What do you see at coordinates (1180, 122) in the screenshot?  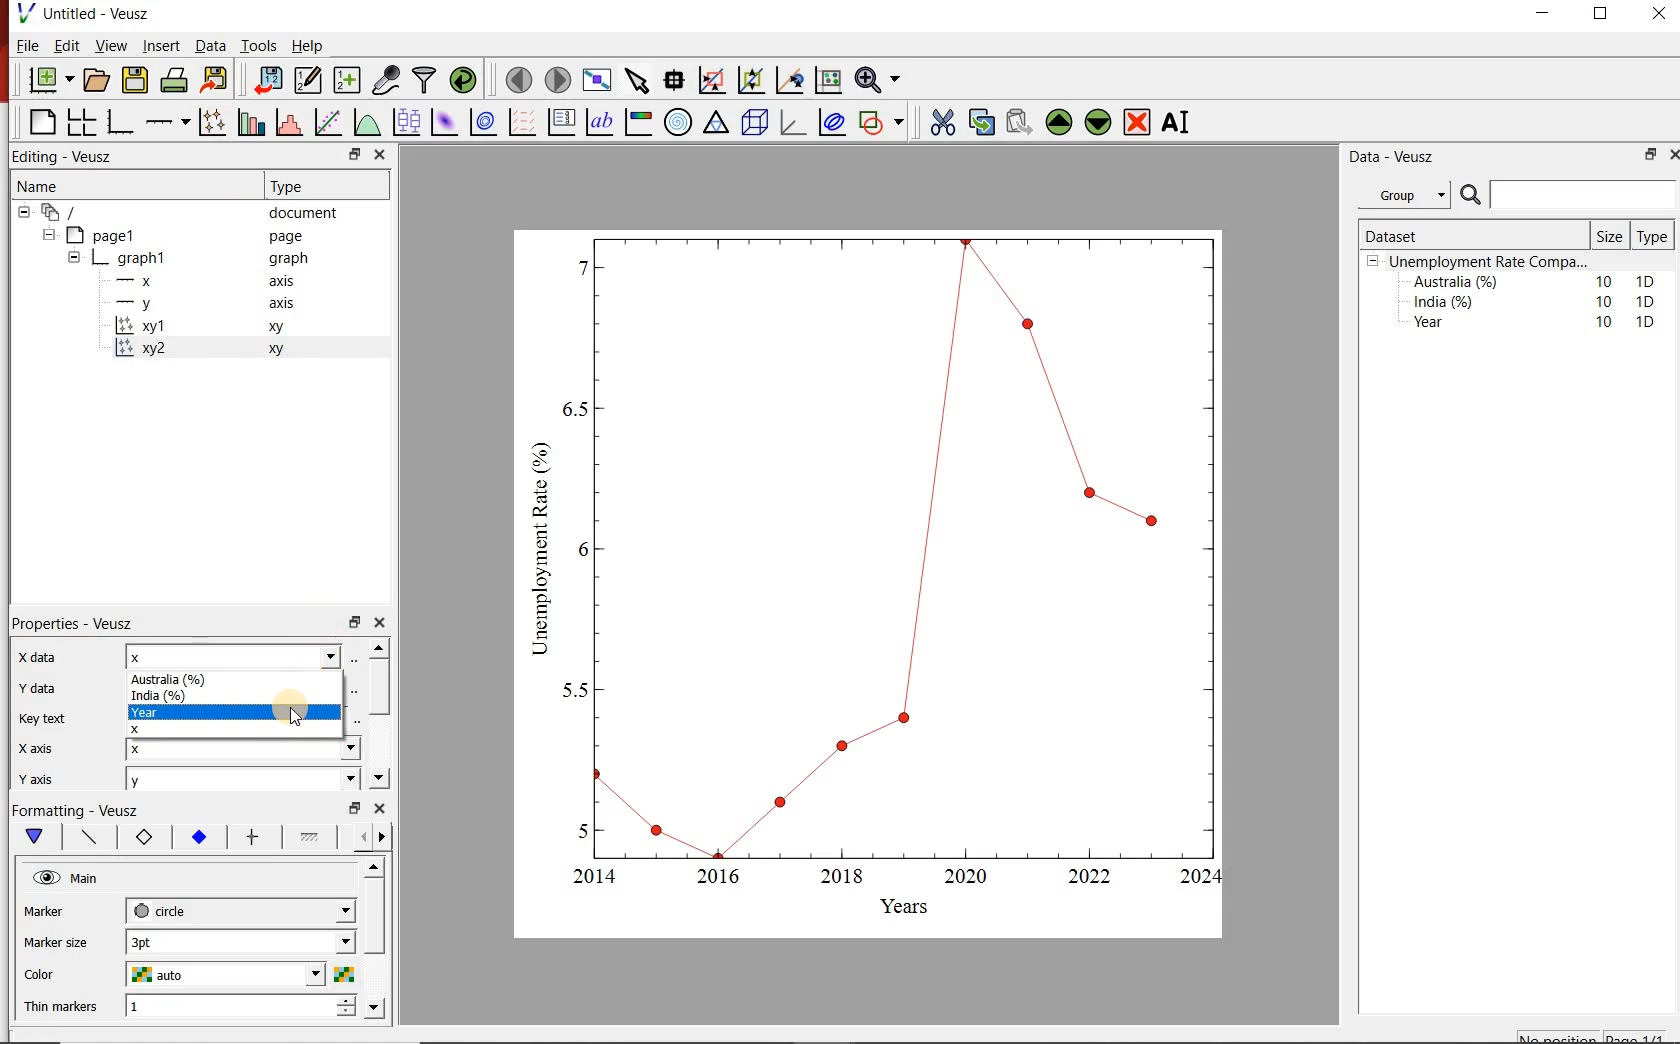 I see `rename the widgets` at bounding box center [1180, 122].